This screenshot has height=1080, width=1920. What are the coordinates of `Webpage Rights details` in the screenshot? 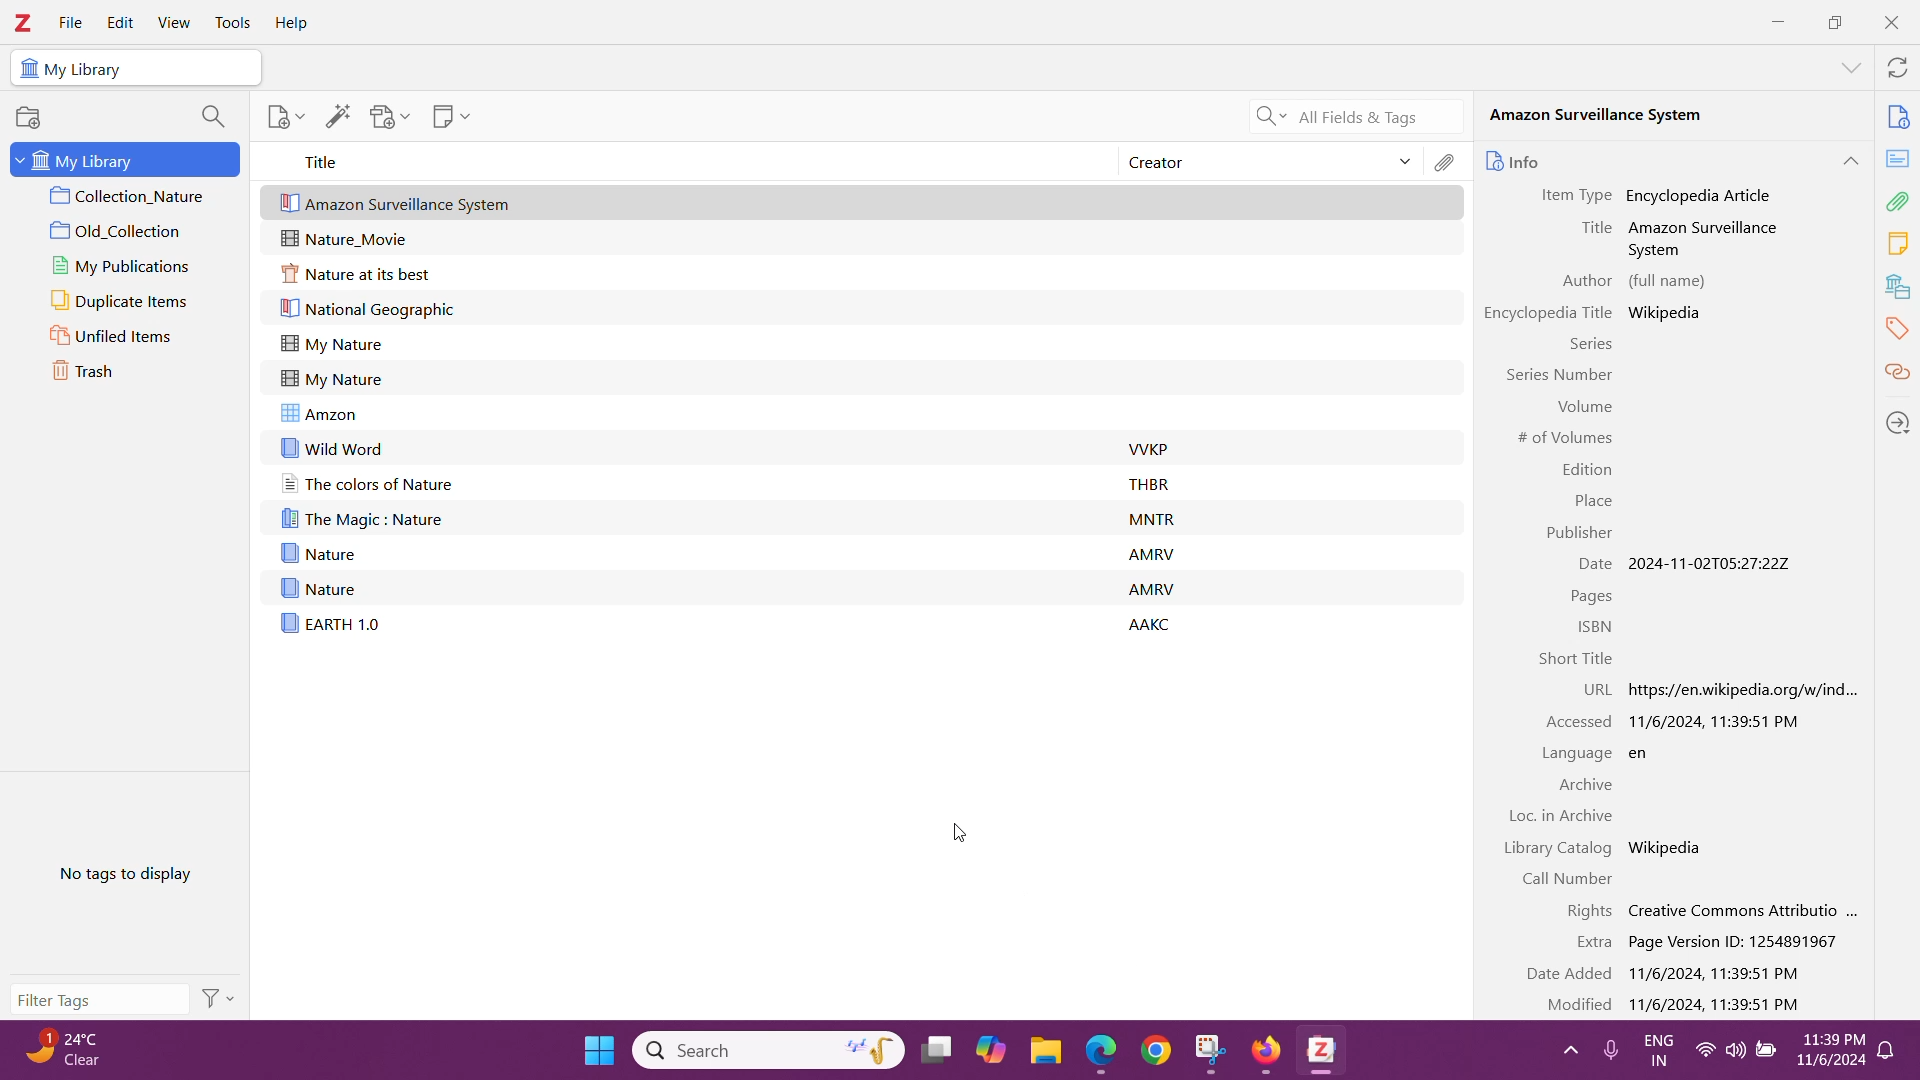 It's located at (1742, 911).